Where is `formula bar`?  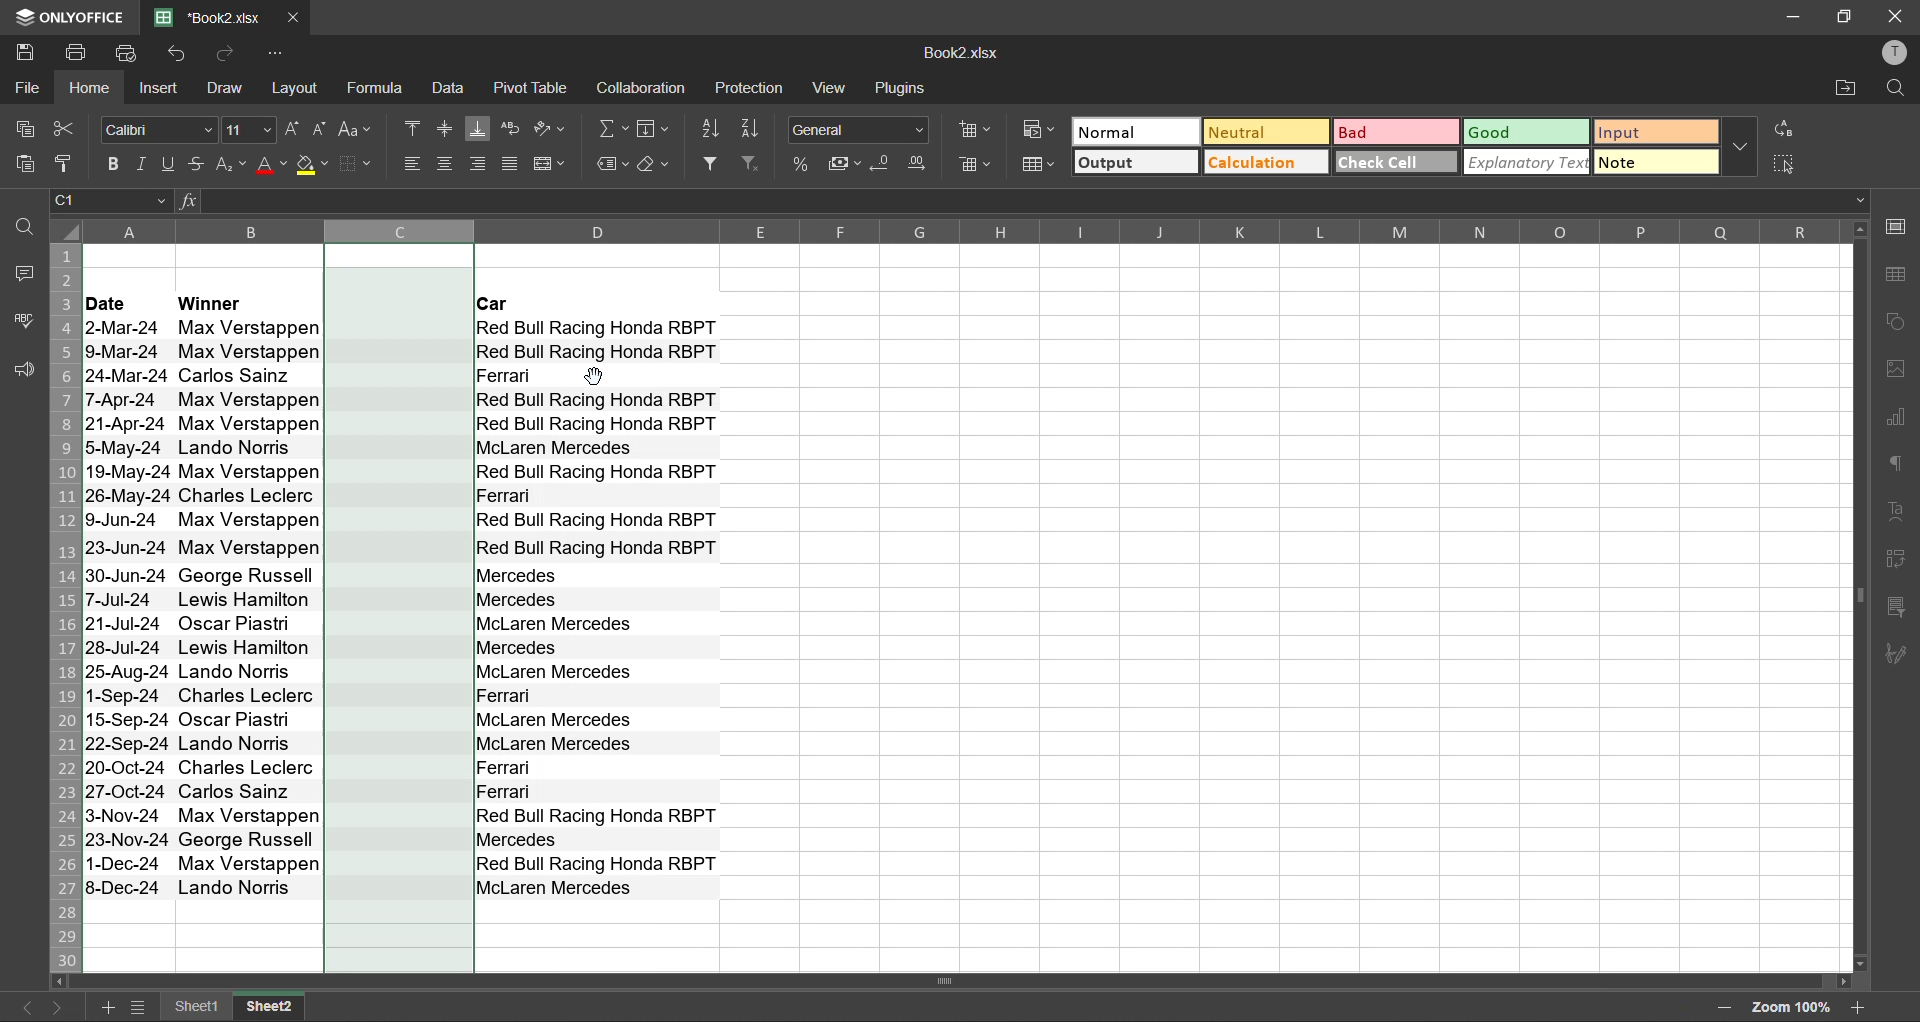
formula bar is located at coordinates (1034, 200).